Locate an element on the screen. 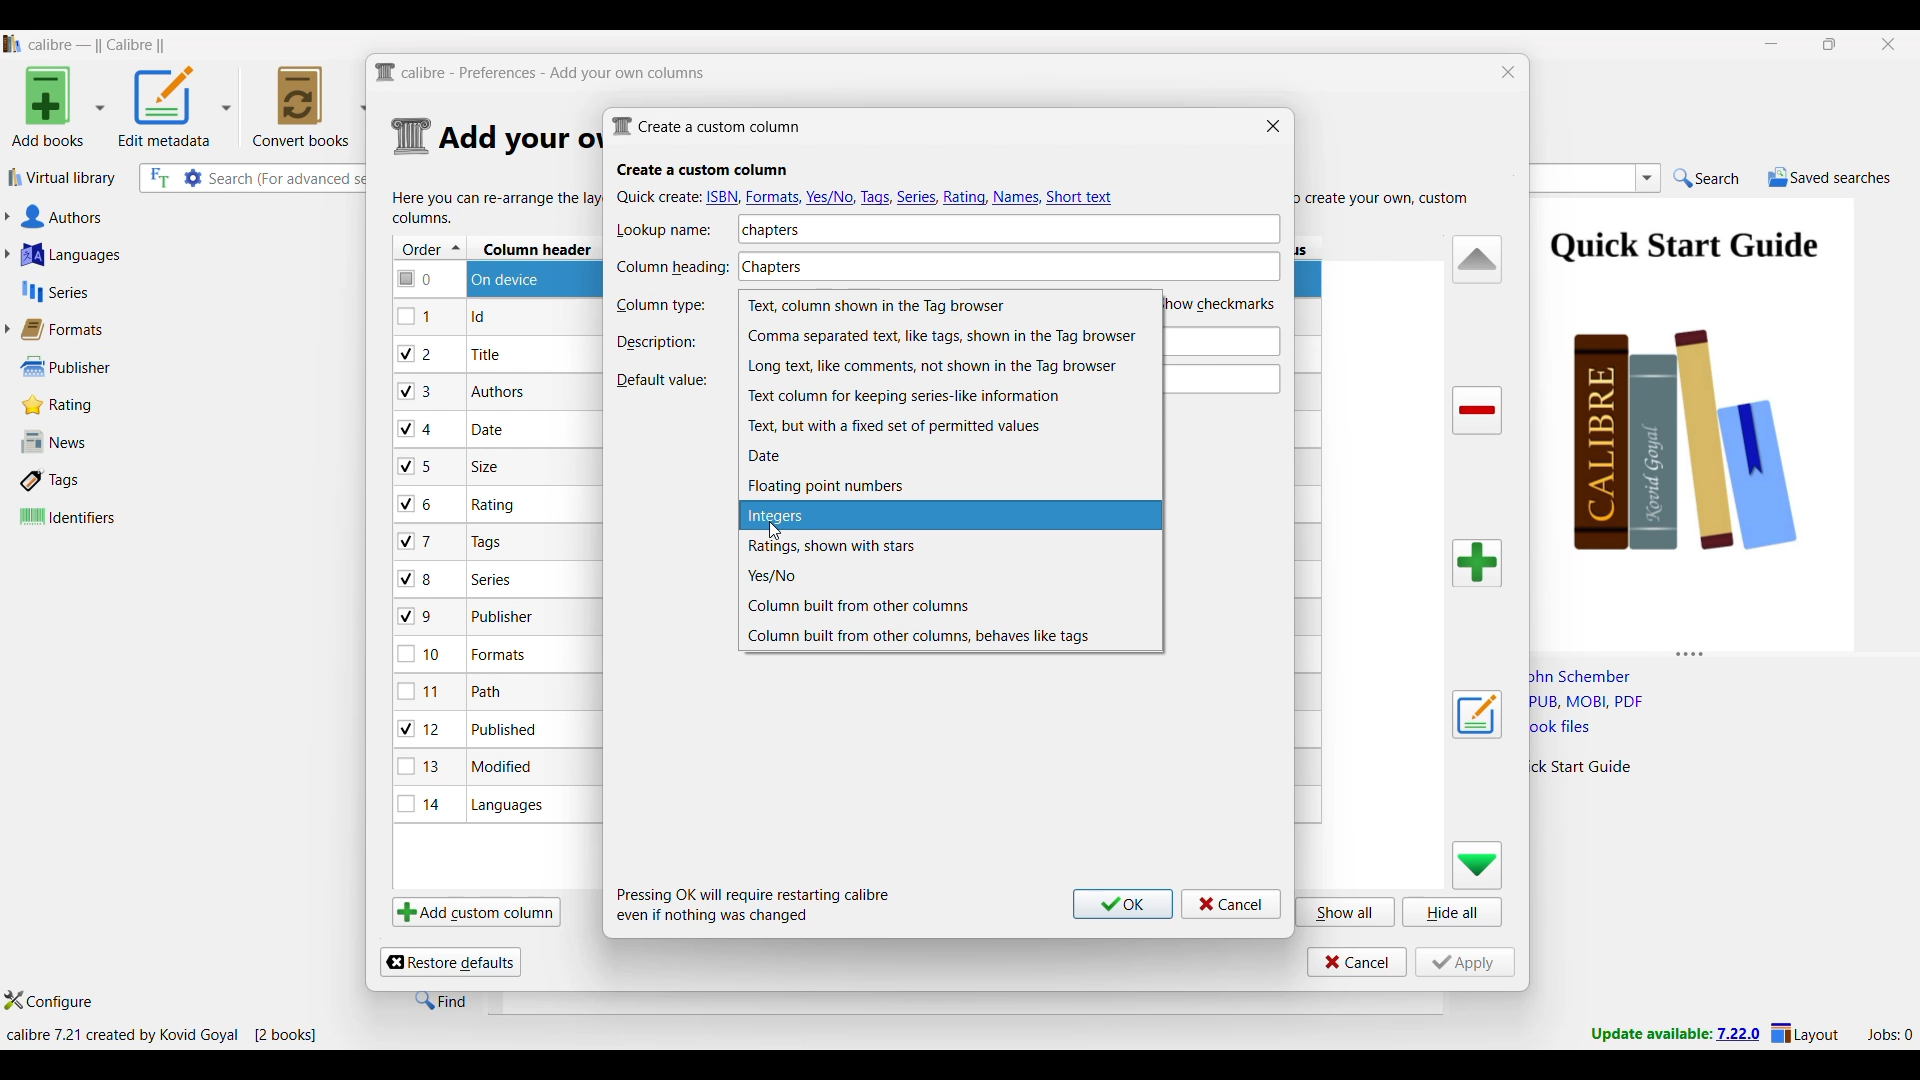 This screenshot has width=1920, height=1080. Column built from other columns is located at coordinates (950, 606).